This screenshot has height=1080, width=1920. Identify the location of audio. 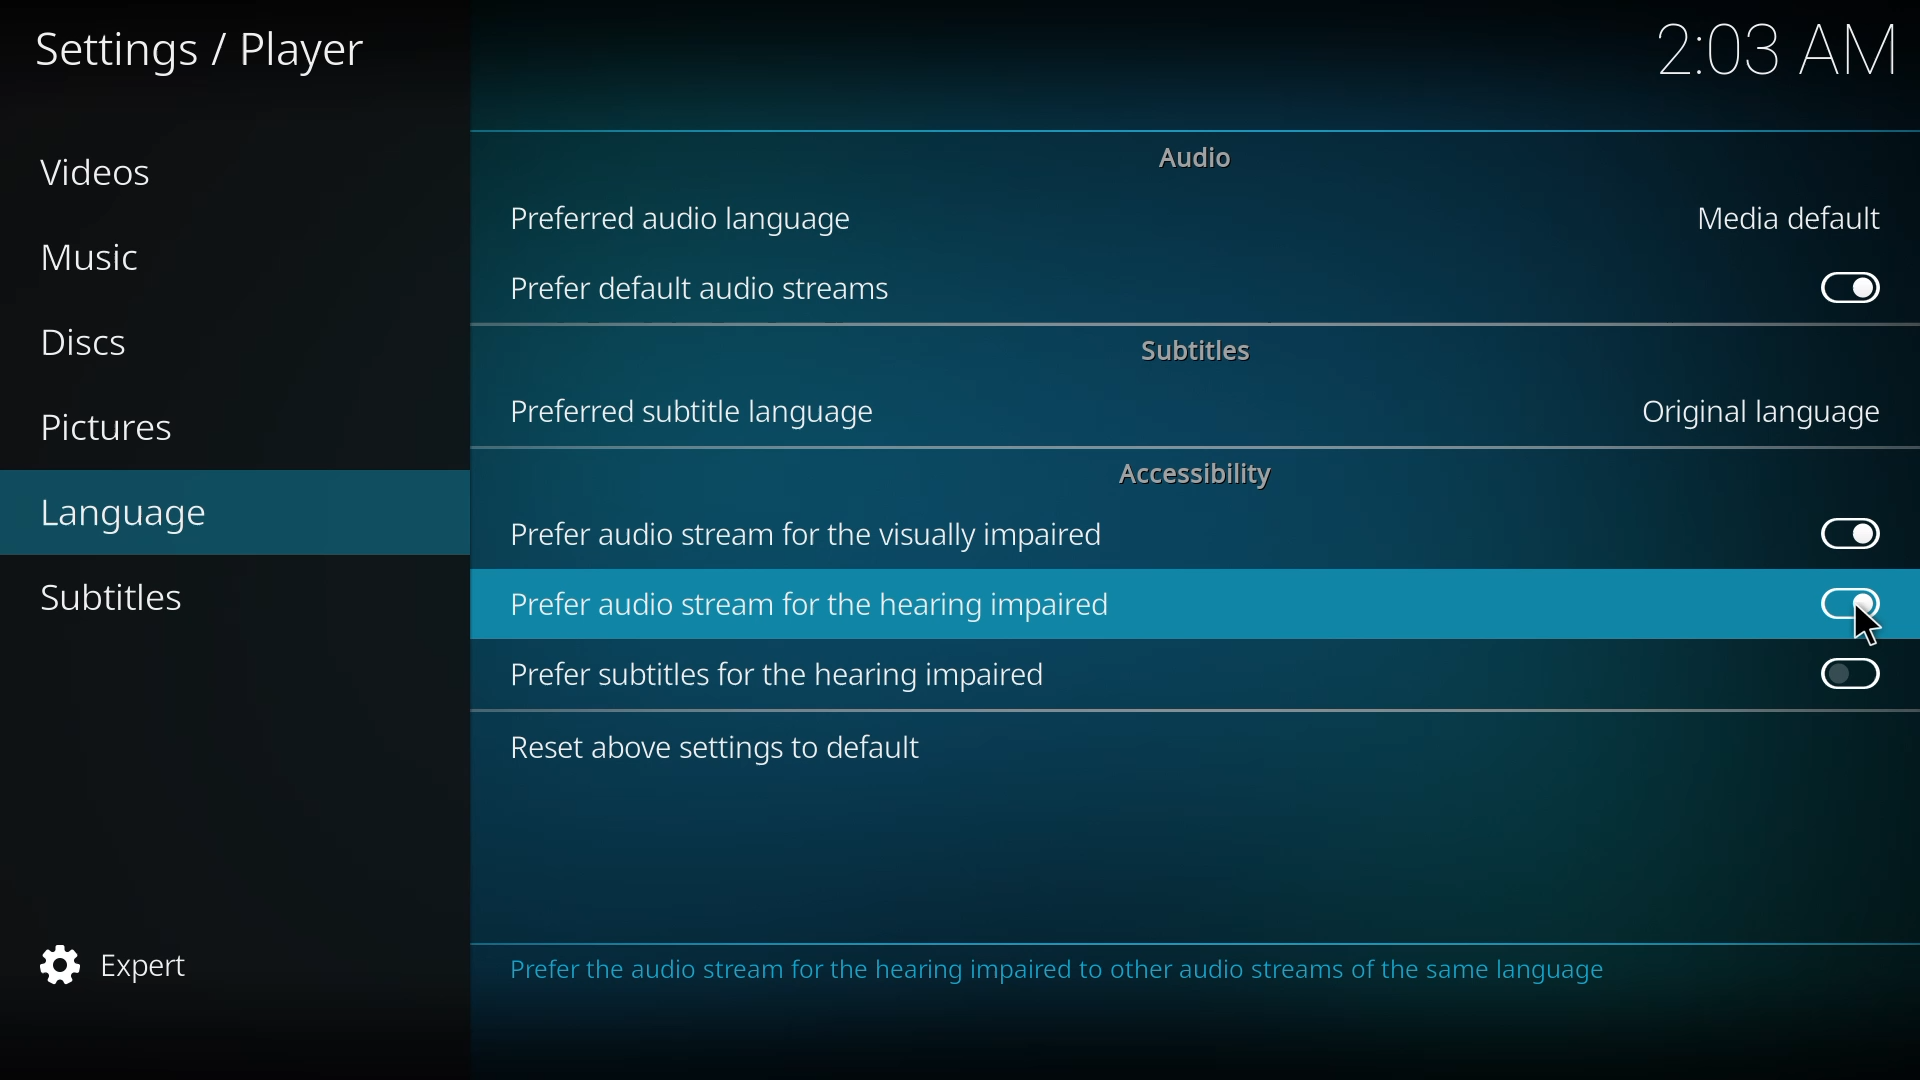
(1195, 156).